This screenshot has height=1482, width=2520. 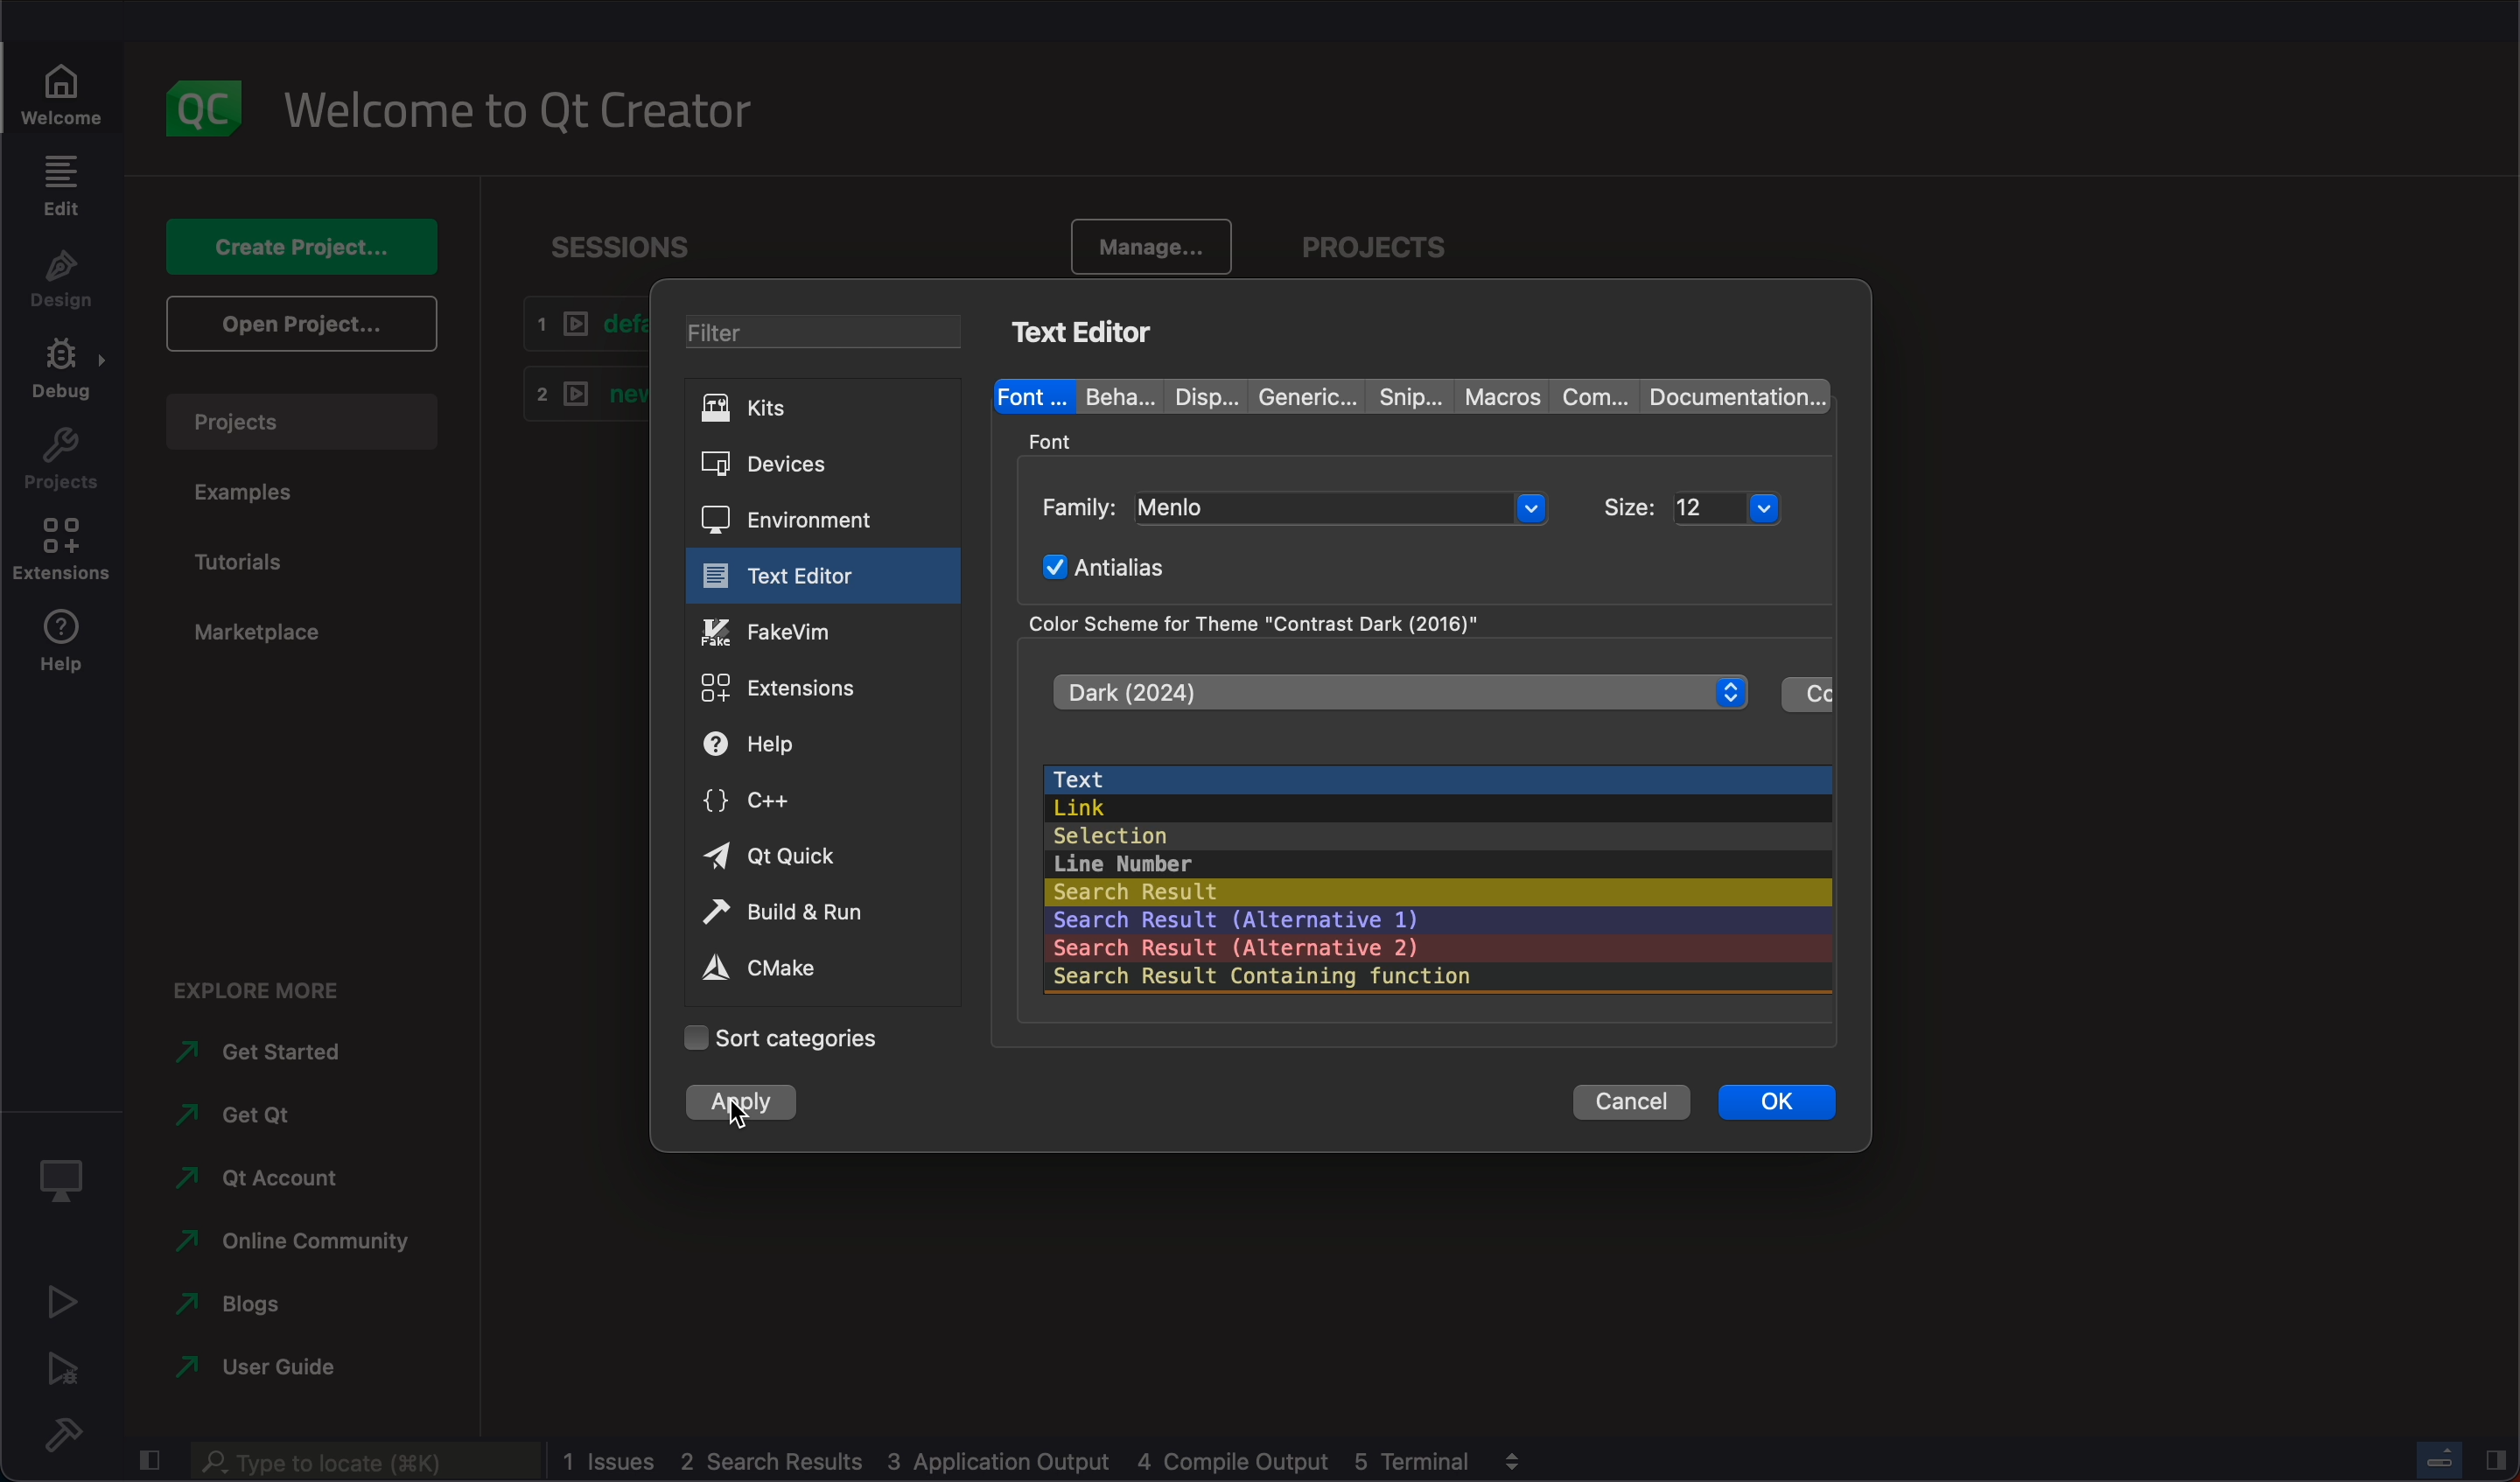 I want to click on guide, so click(x=275, y=1368).